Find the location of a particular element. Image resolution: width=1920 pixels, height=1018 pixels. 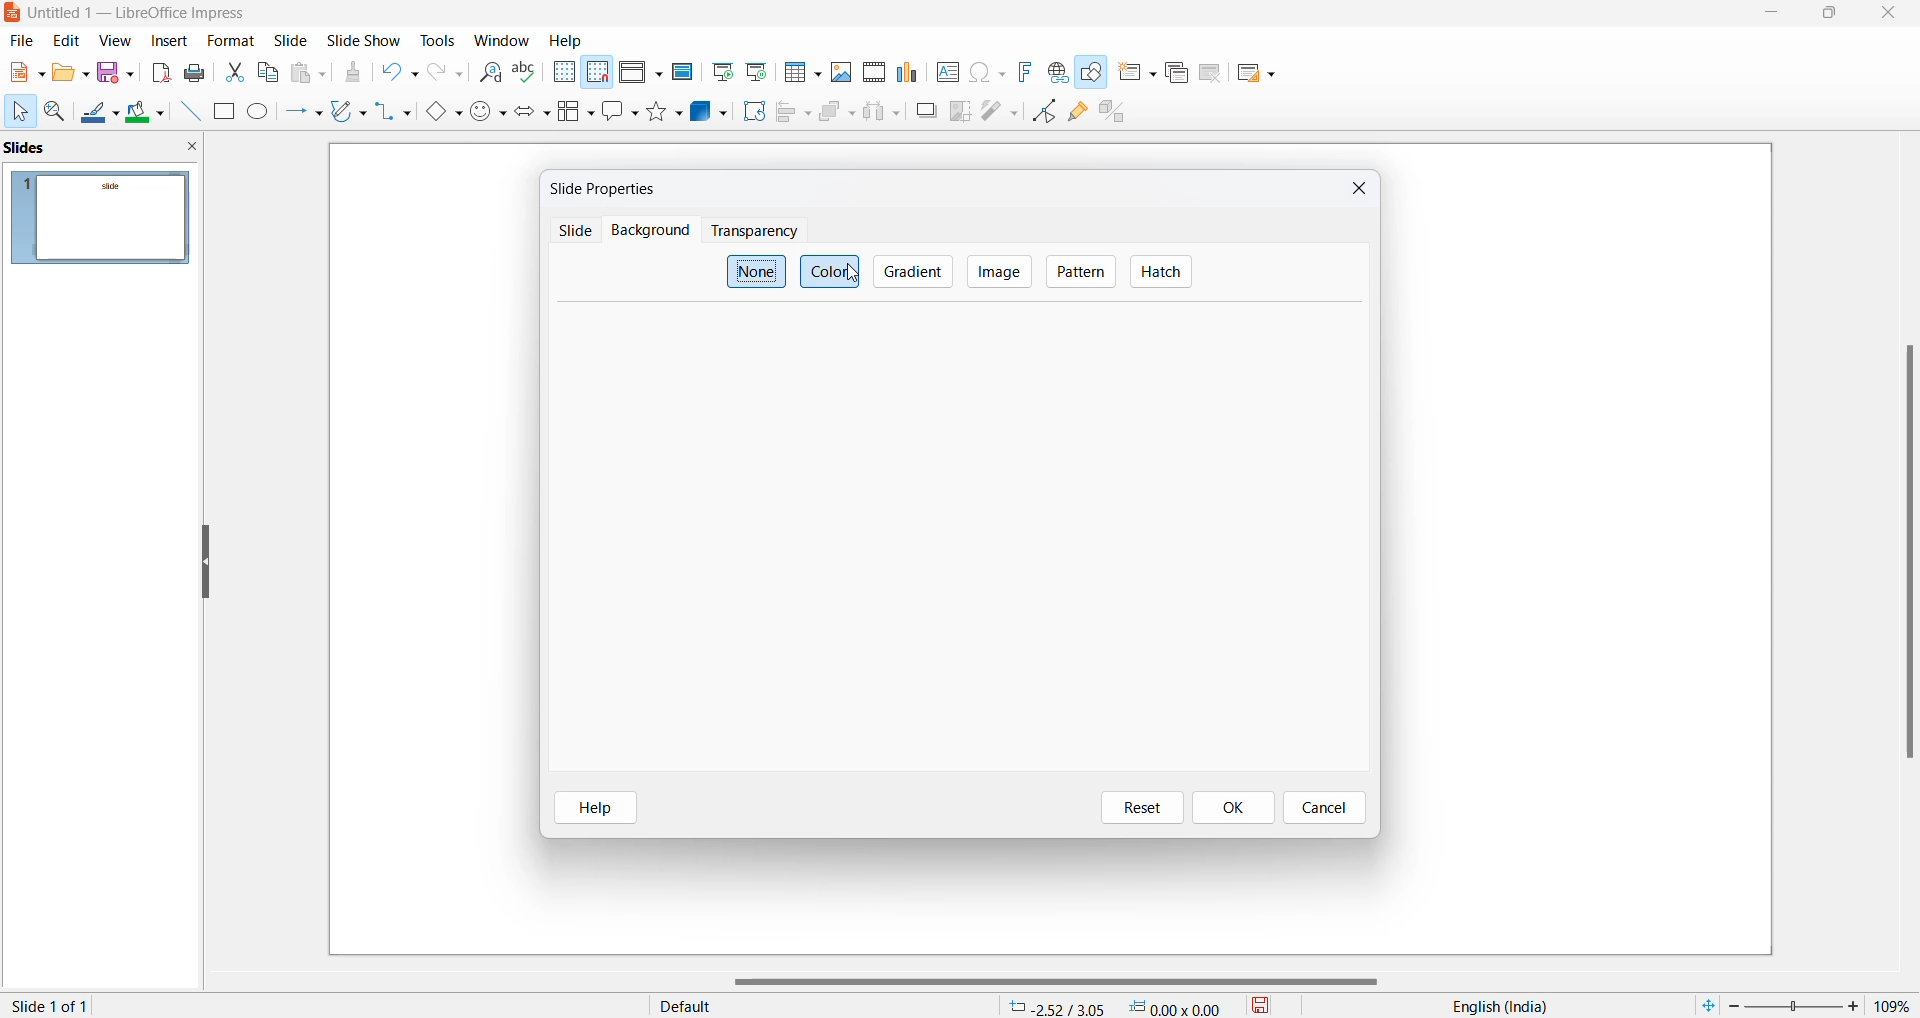

undo is located at coordinates (403, 75).